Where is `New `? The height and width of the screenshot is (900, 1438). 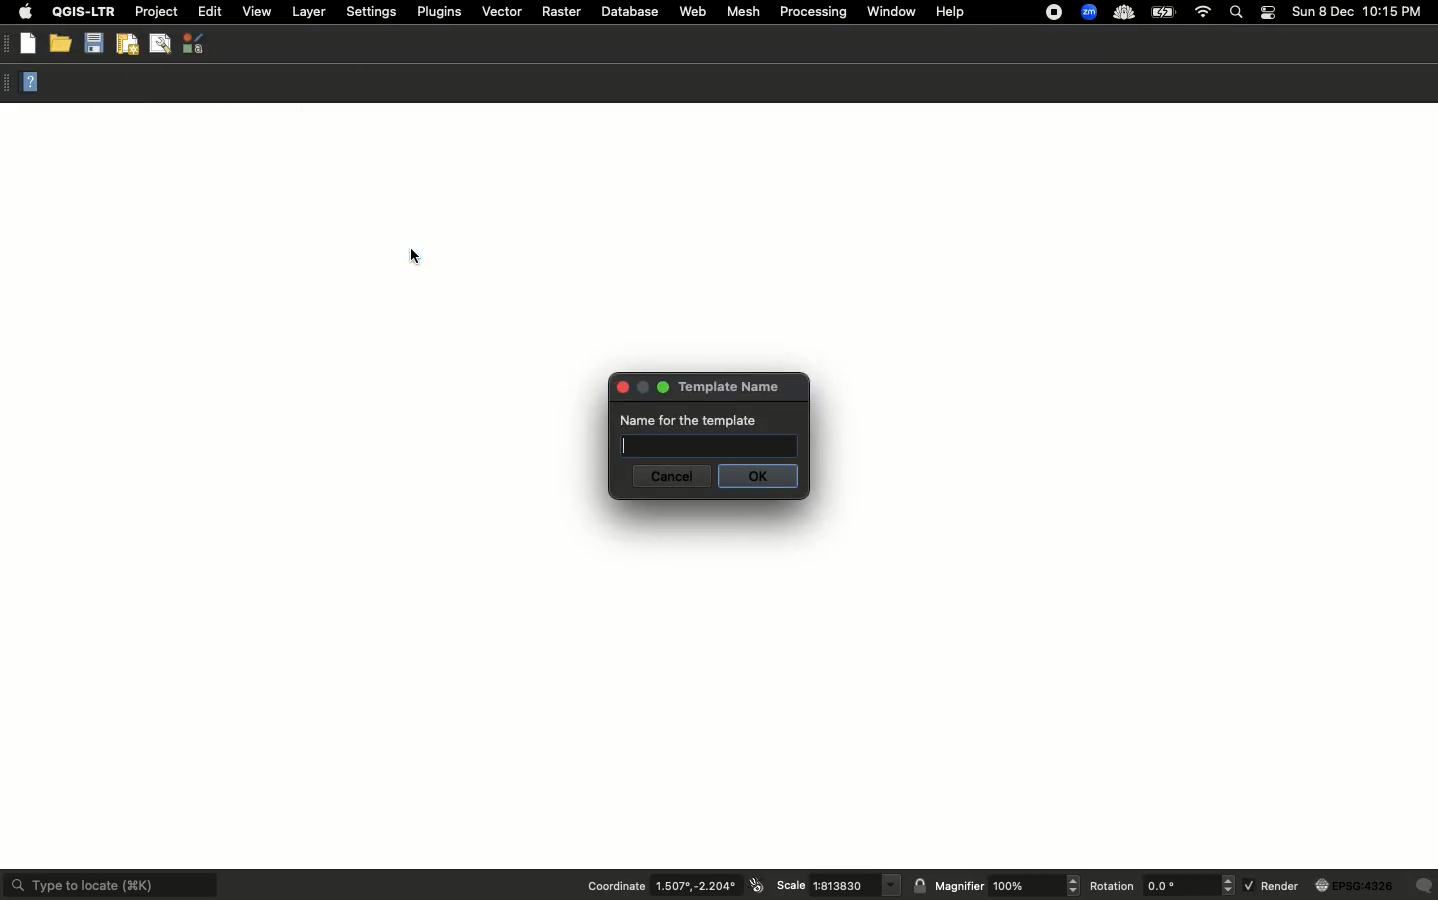 New  is located at coordinates (24, 43).